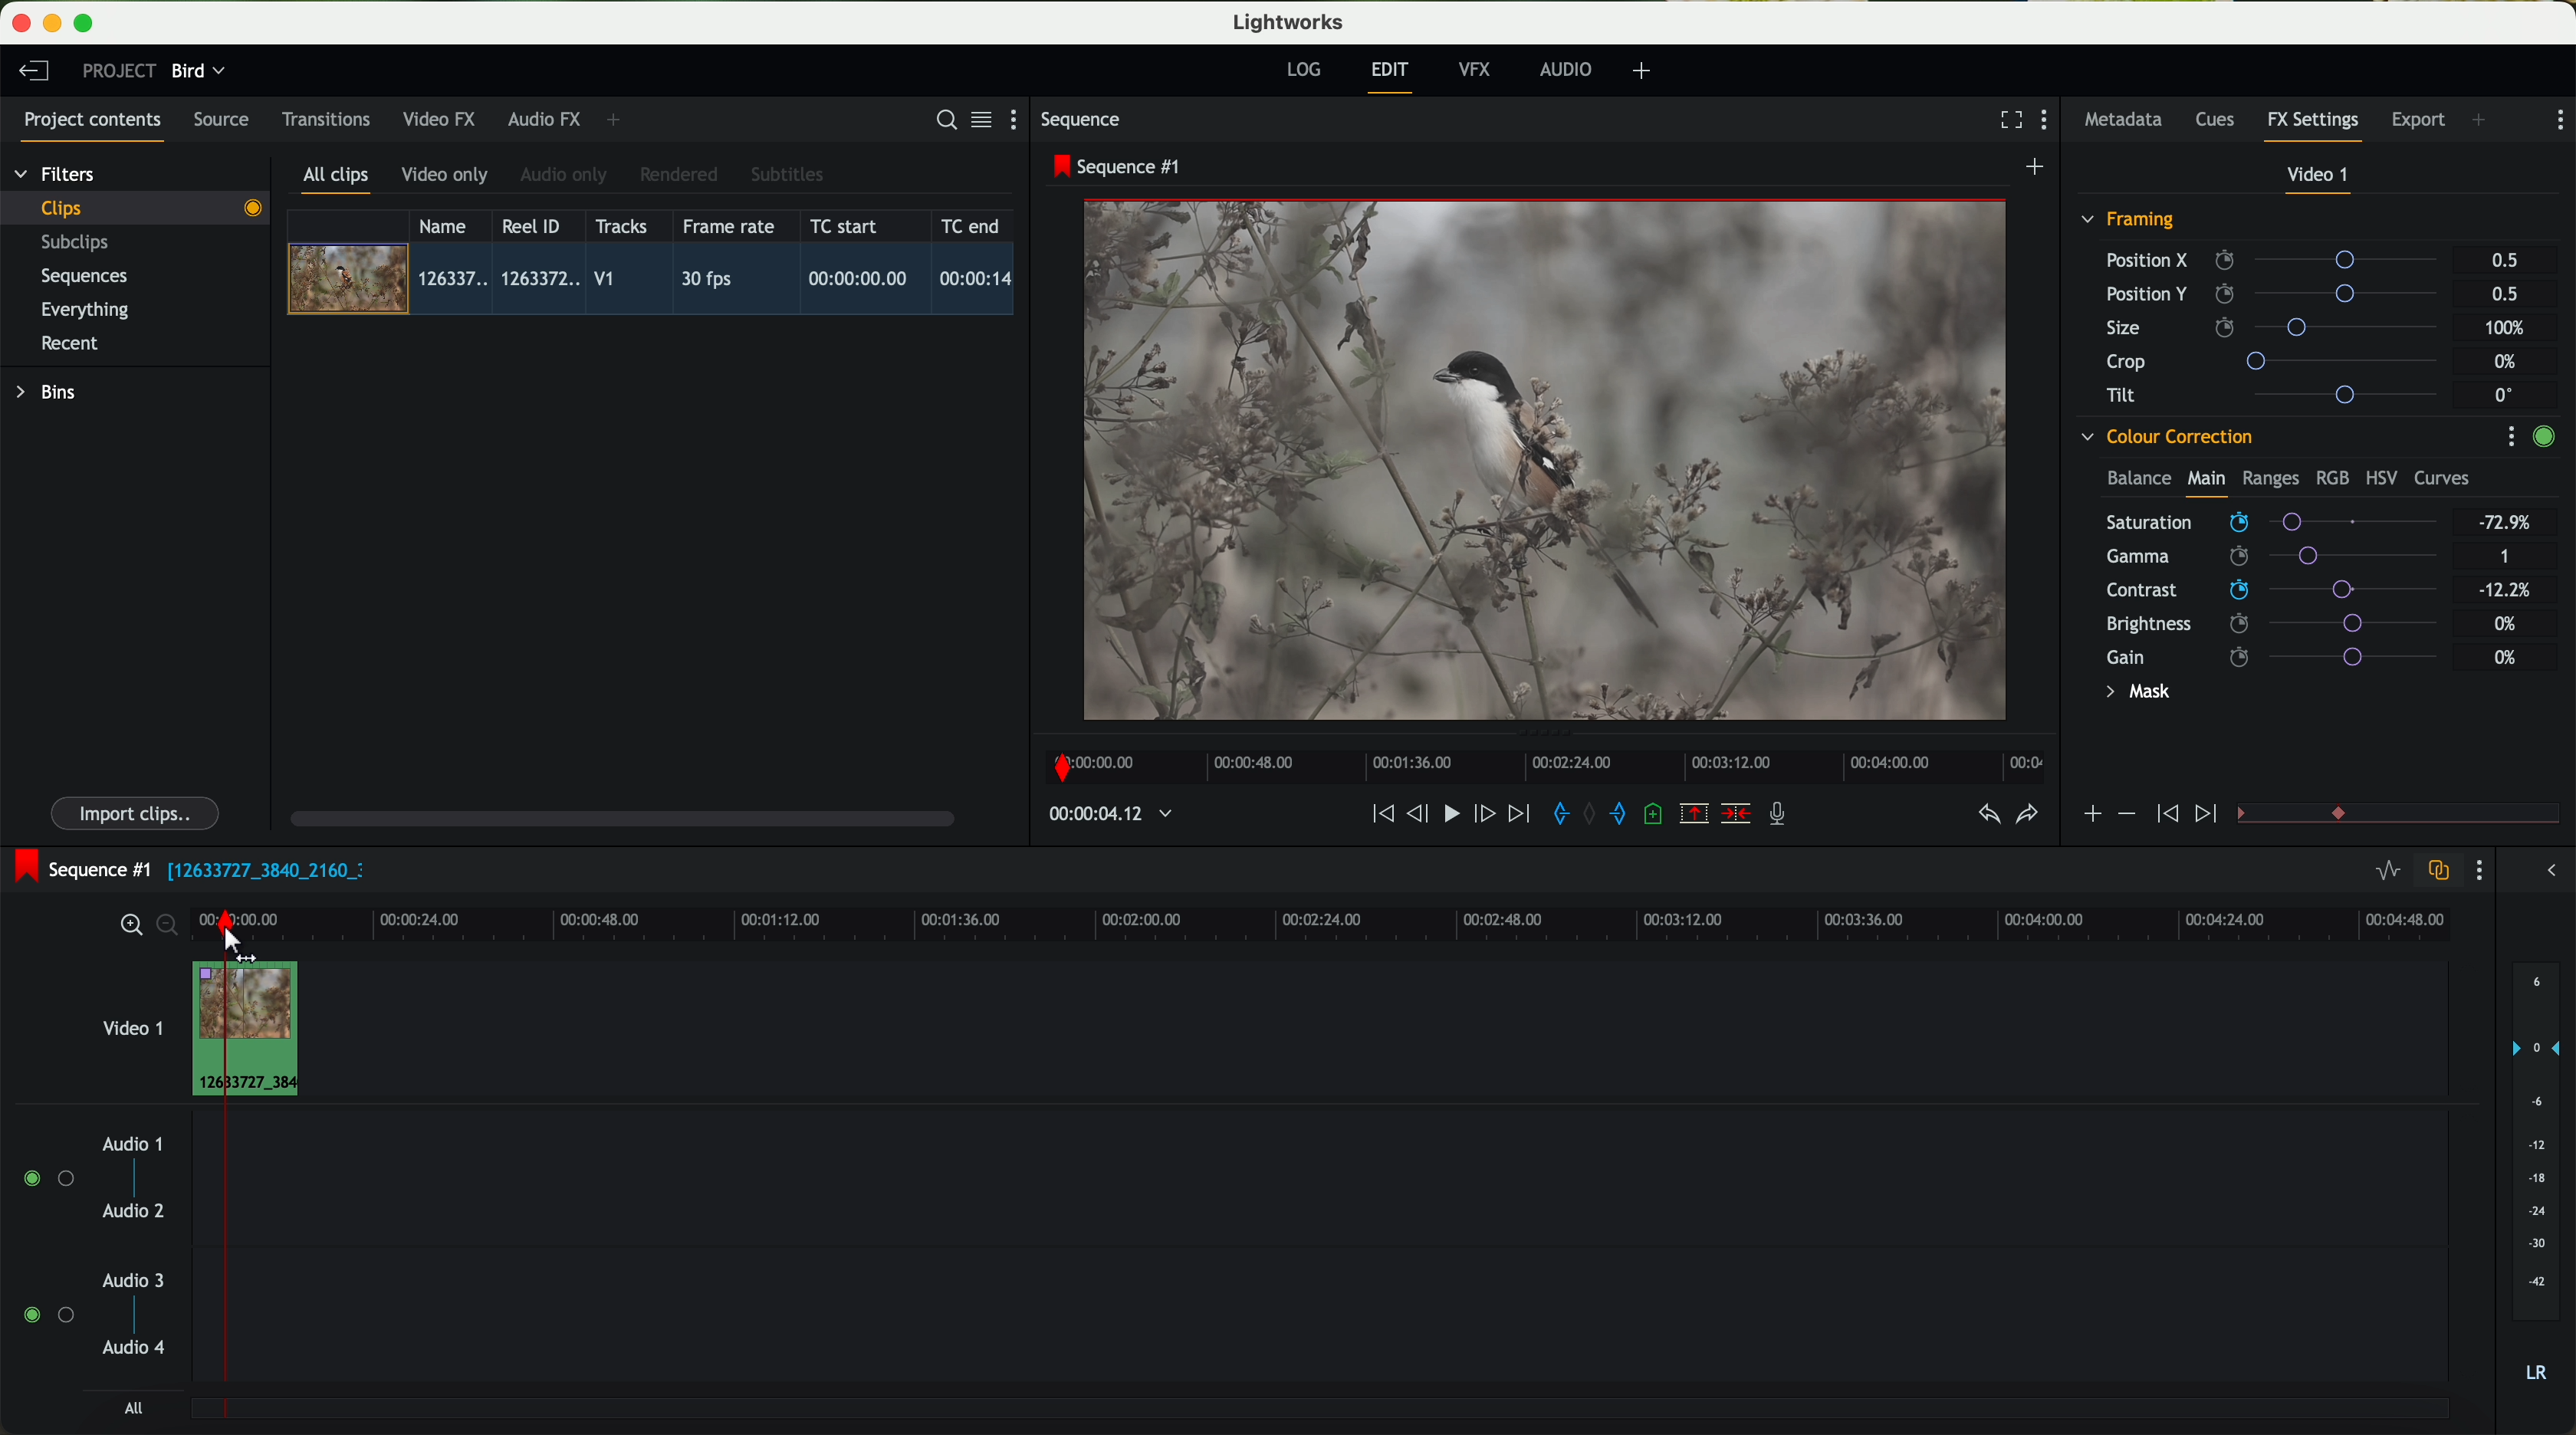 This screenshot has width=2576, height=1435. What do you see at coordinates (545, 118) in the screenshot?
I see `audio FX` at bounding box center [545, 118].